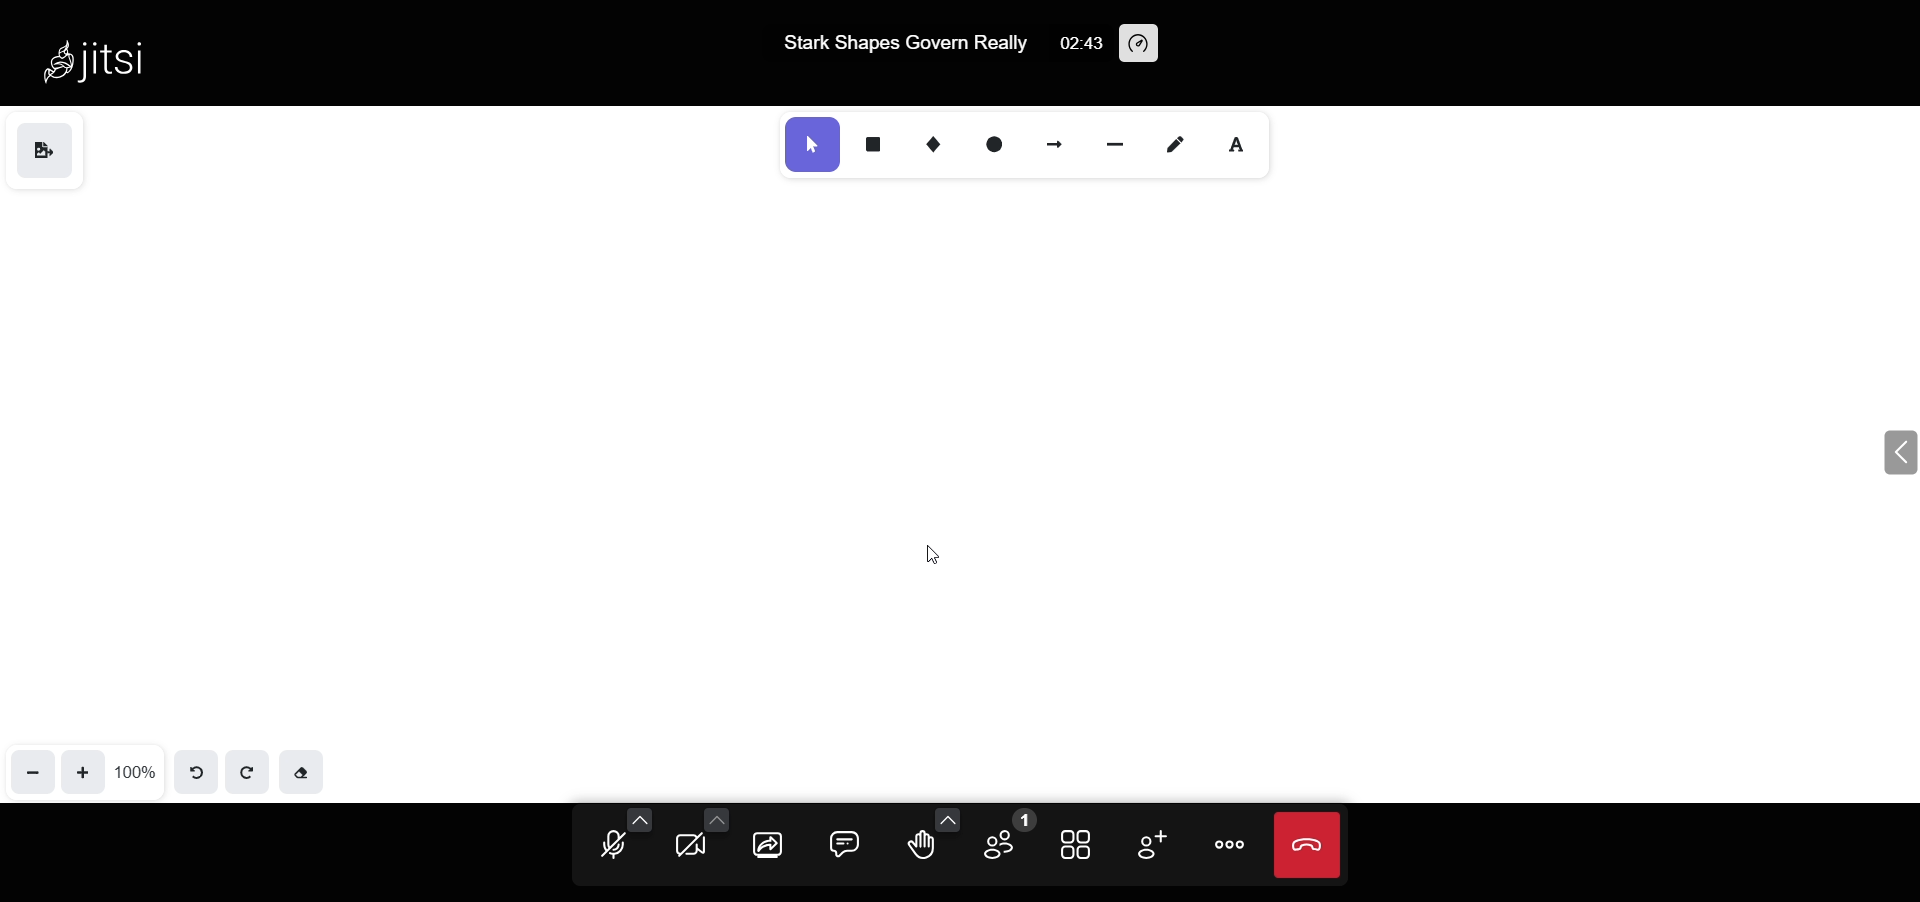 This screenshot has width=1920, height=902. Describe the element at coordinates (1307, 845) in the screenshot. I see `leave meeting` at that location.